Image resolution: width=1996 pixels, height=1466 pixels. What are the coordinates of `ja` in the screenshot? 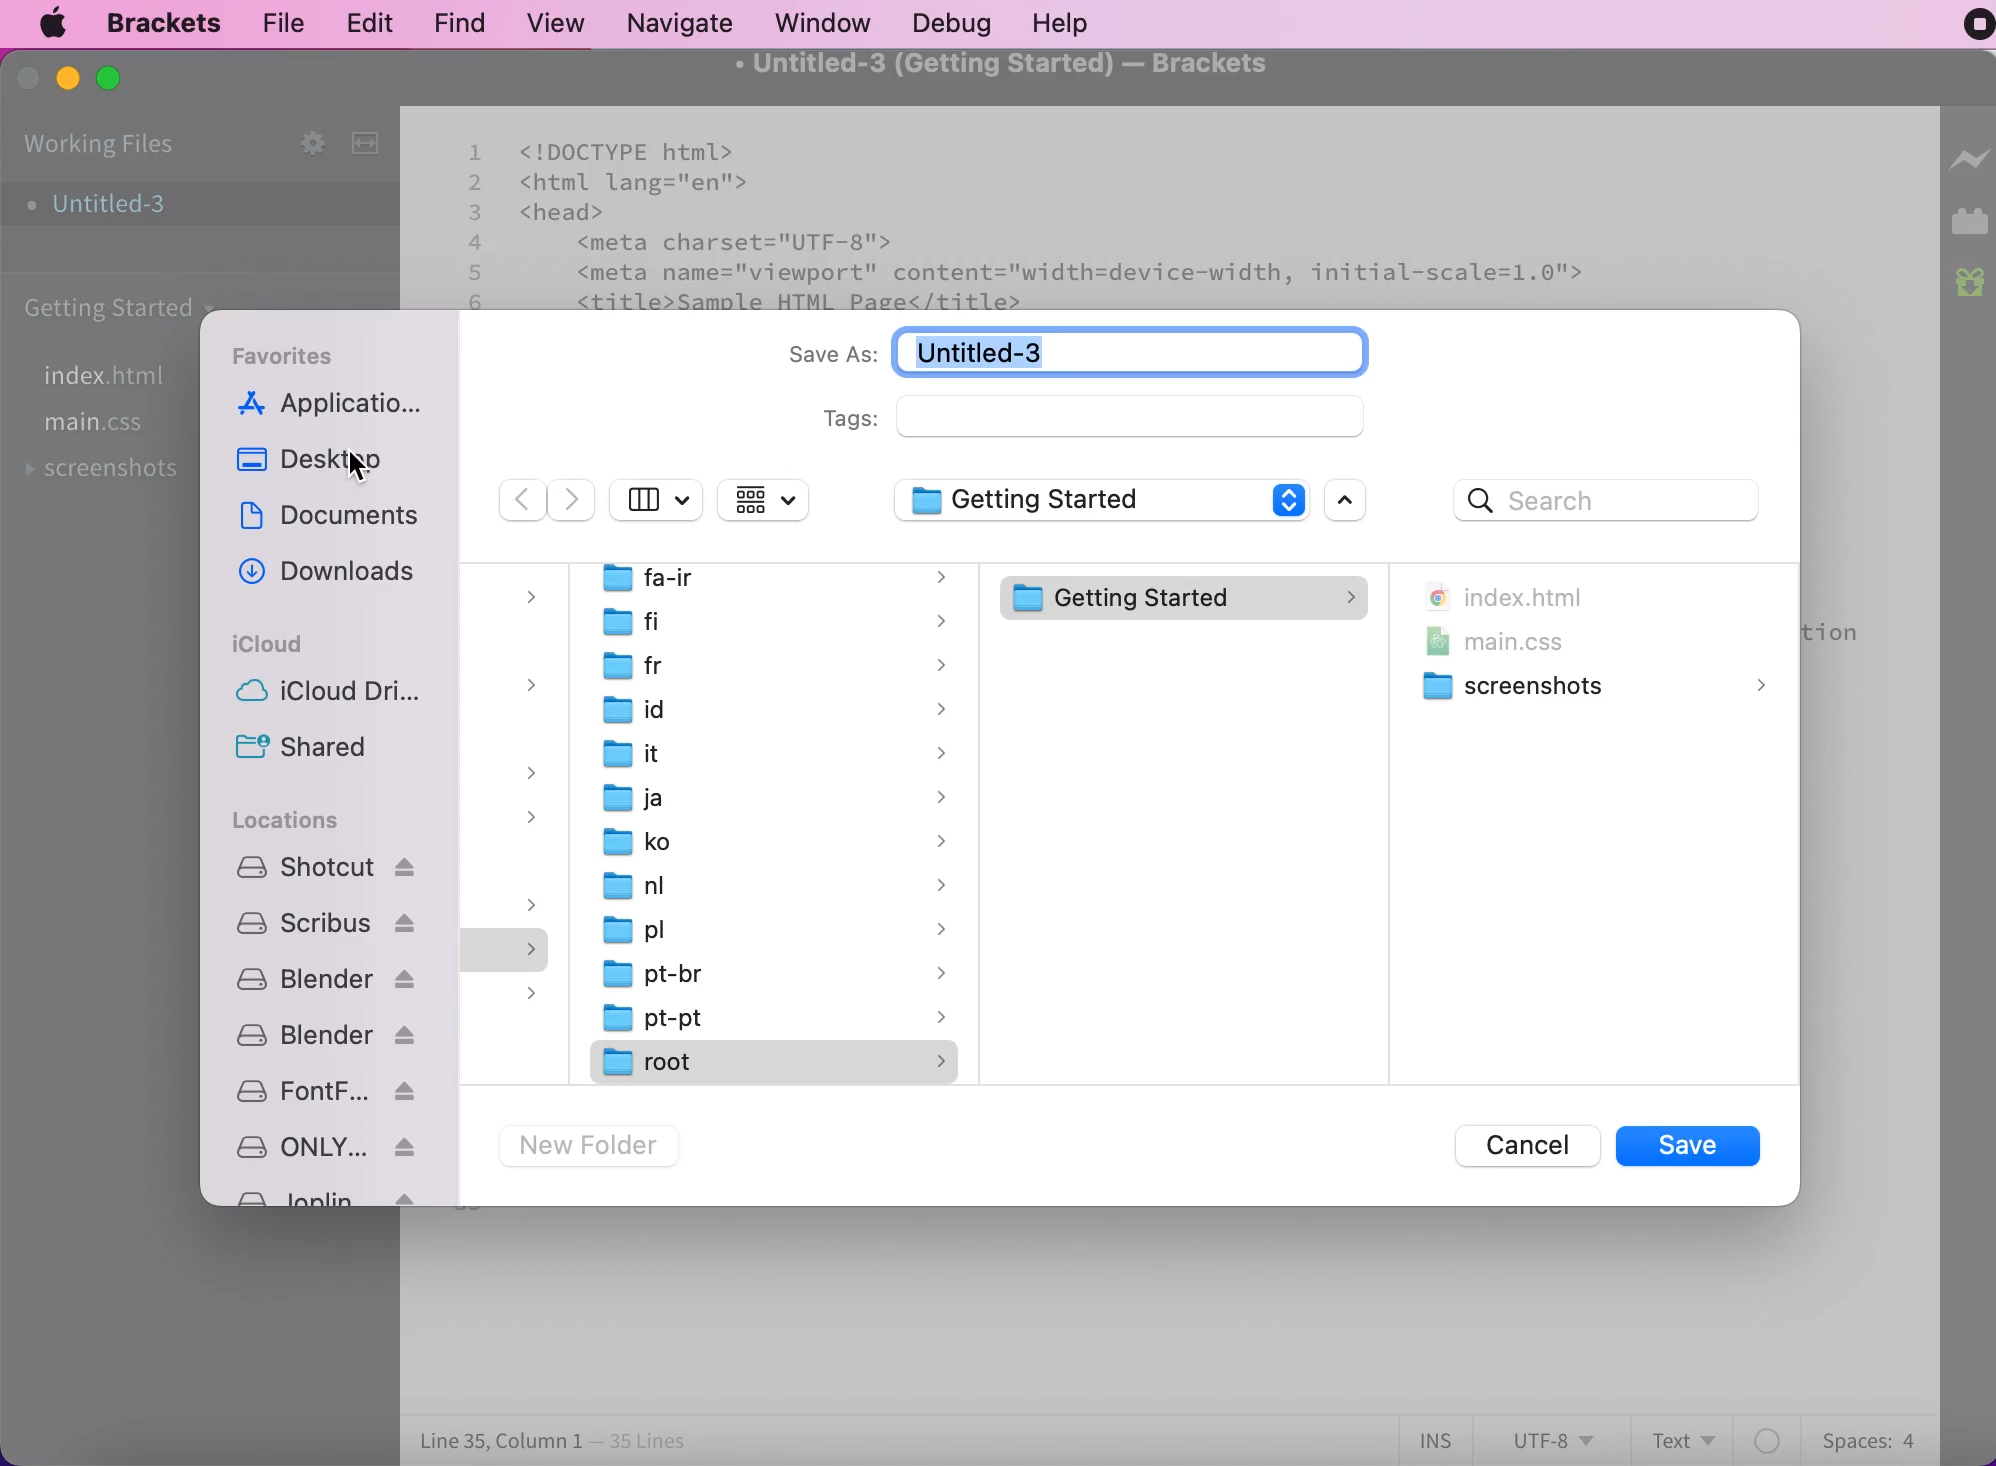 It's located at (776, 797).